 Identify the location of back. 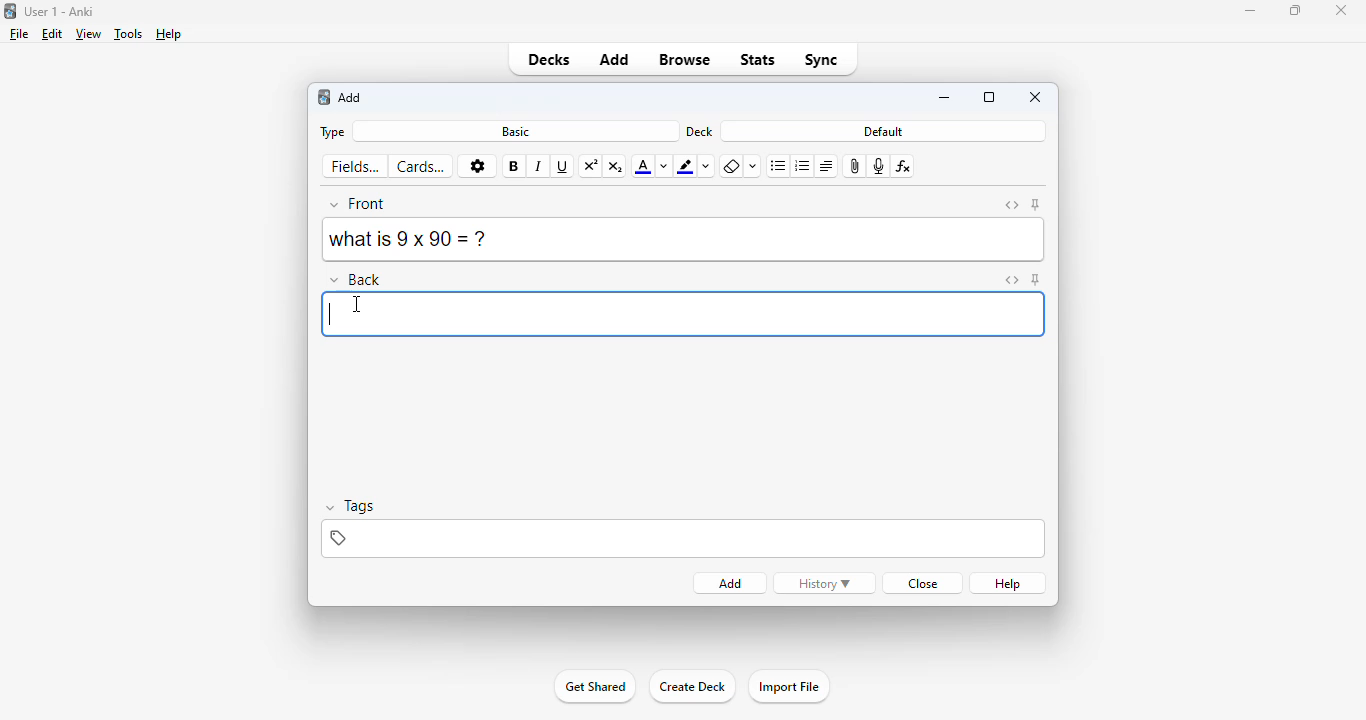
(358, 278).